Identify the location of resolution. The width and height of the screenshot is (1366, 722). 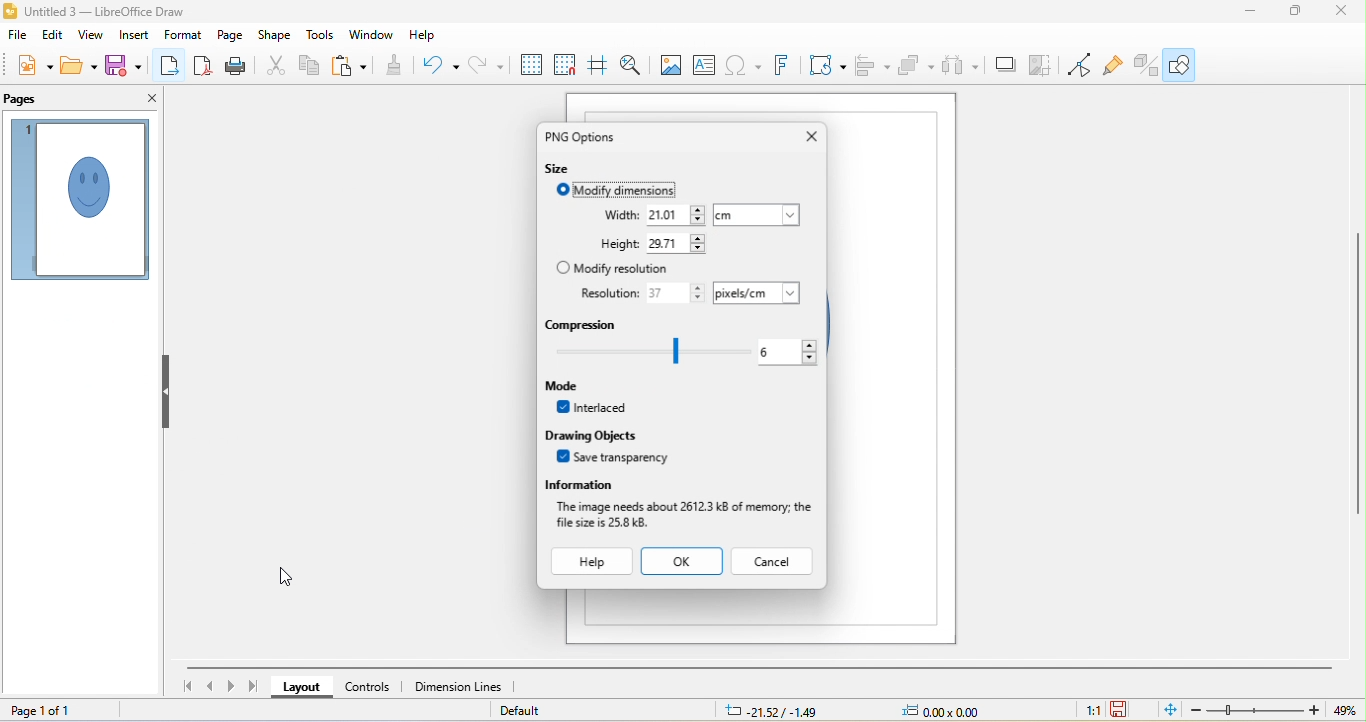
(643, 295).